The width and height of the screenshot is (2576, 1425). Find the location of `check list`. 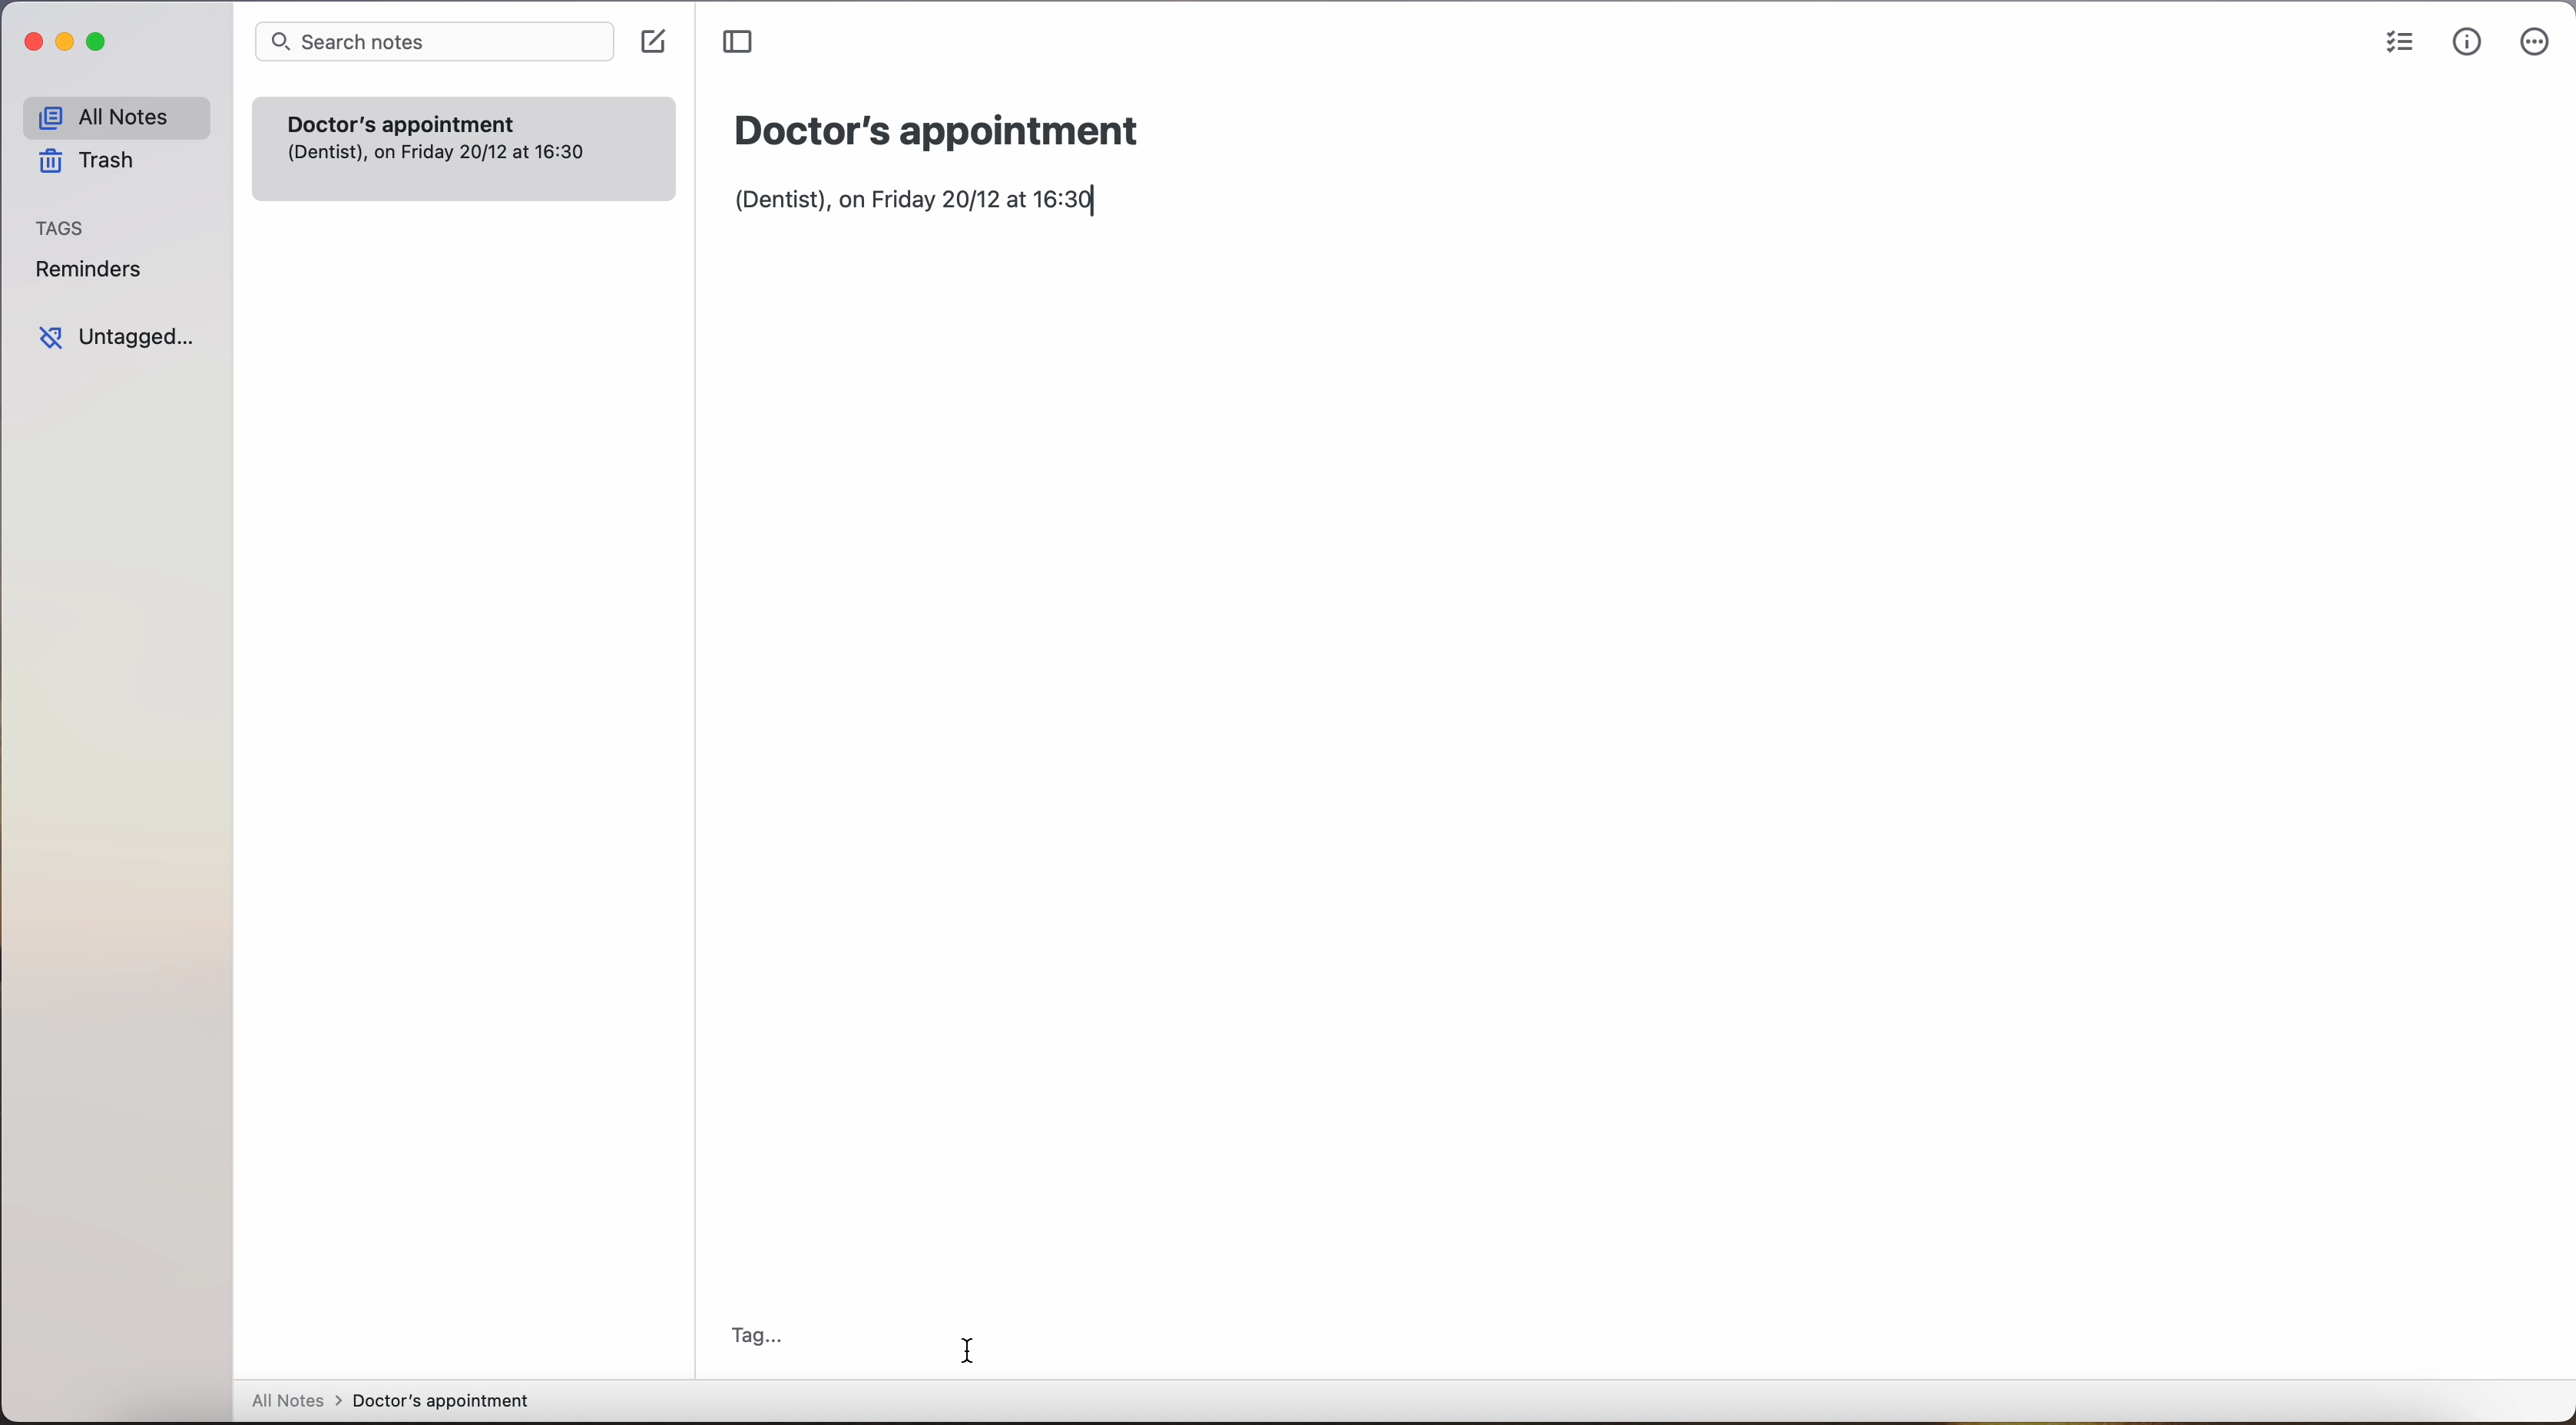

check list is located at coordinates (2394, 44).